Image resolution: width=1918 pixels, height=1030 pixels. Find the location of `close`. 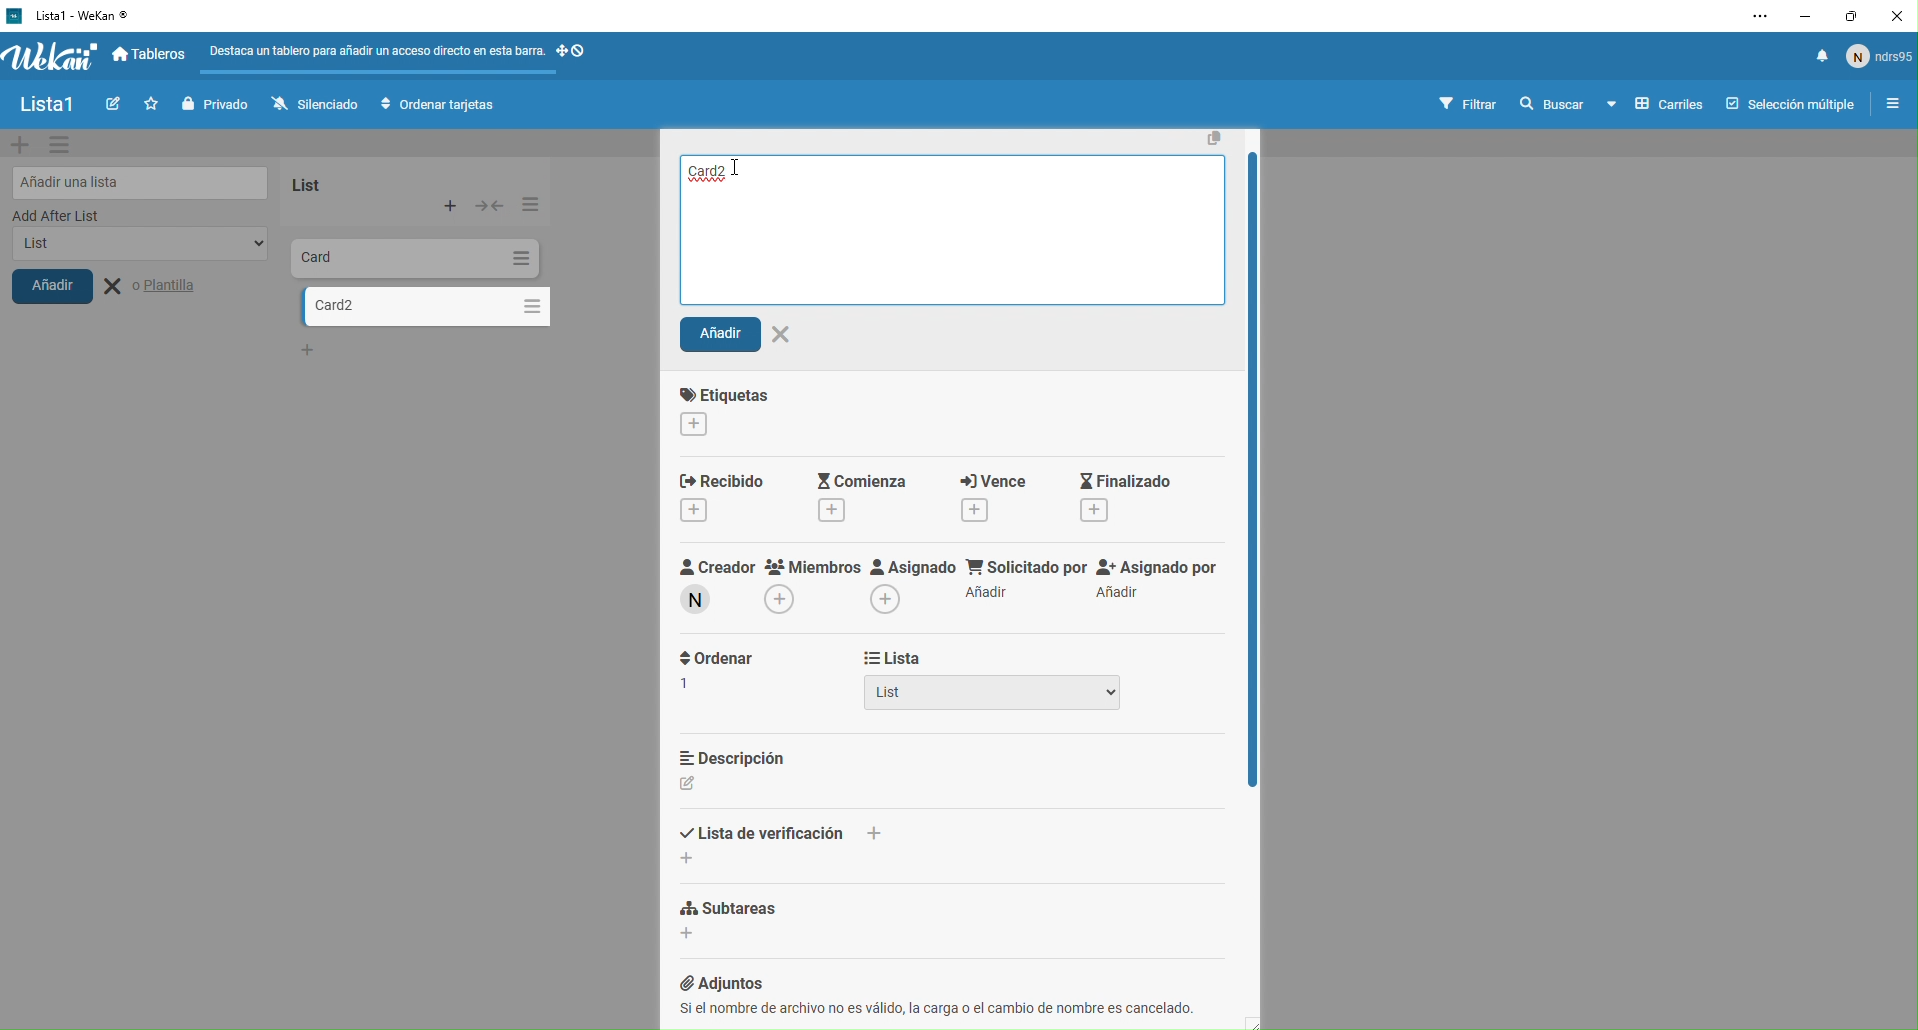

close is located at coordinates (1898, 15).